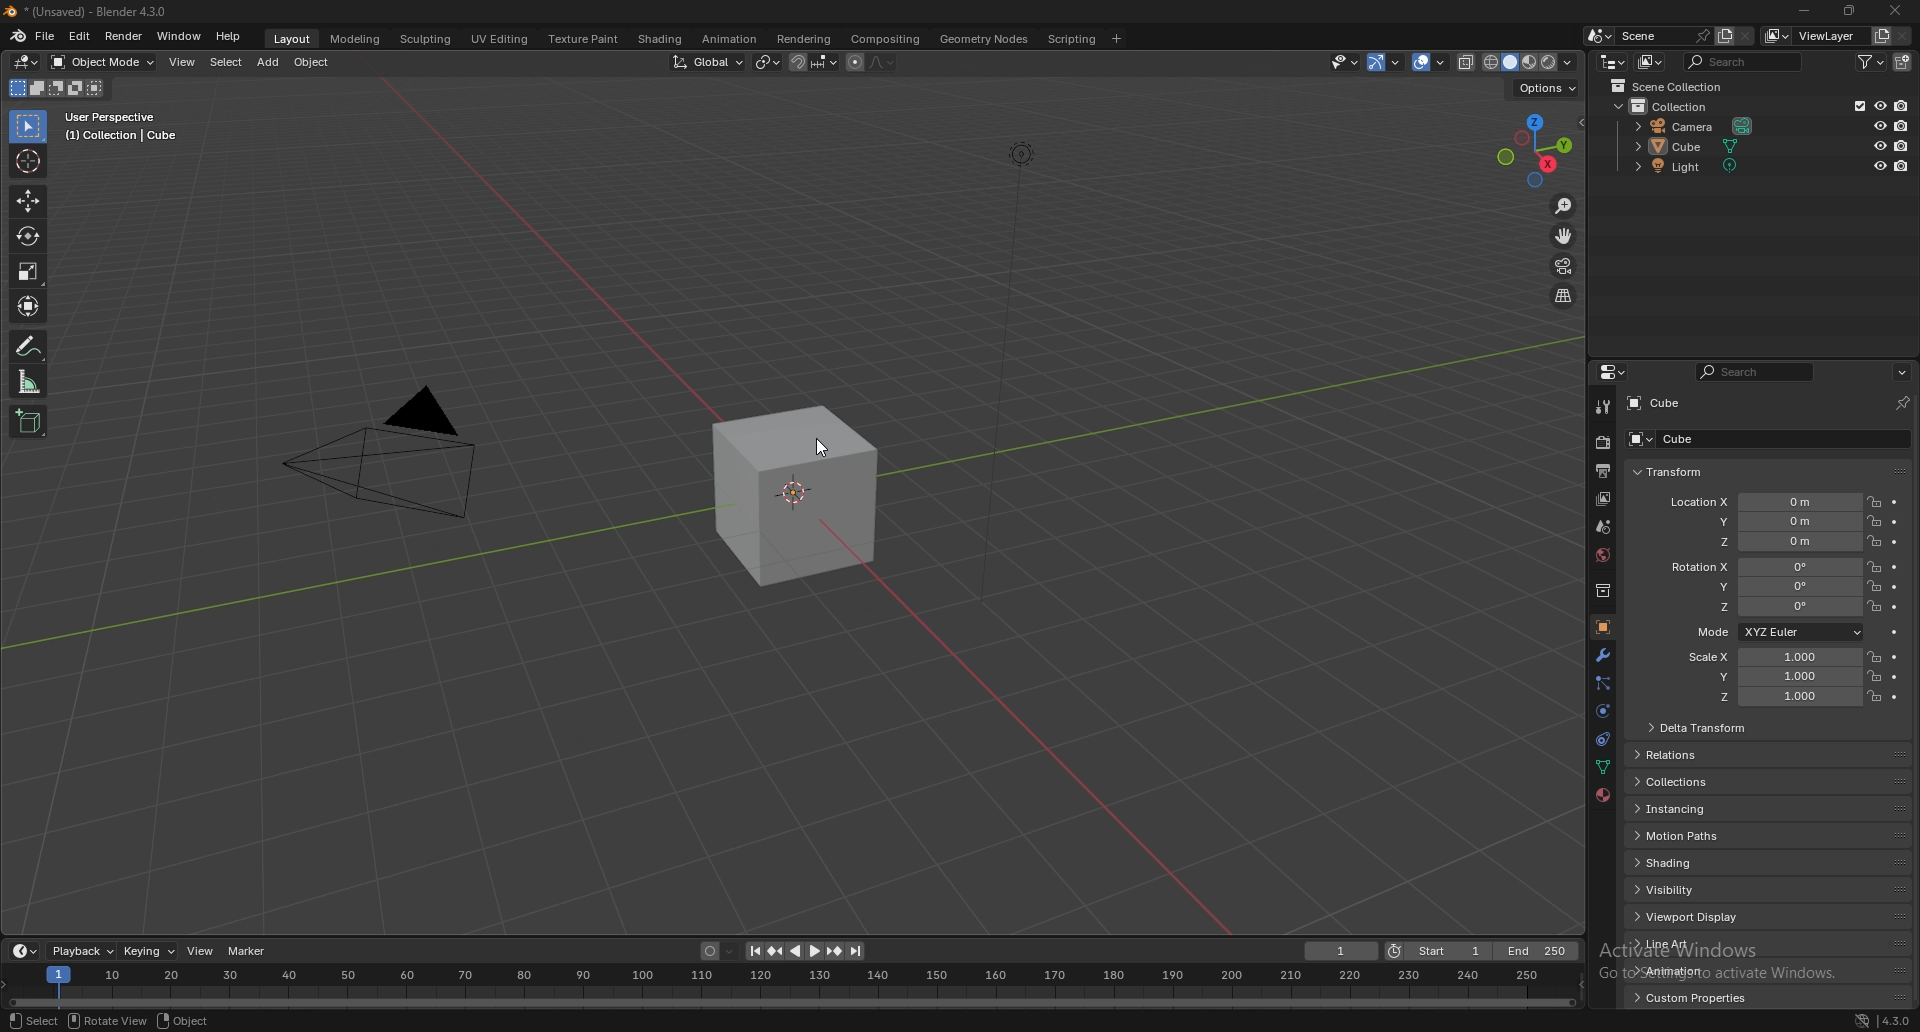 Image resolution: width=1920 pixels, height=1032 pixels. What do you see at coordinates (1693, 166) in the screenshot?
I see `light` at bounding box center [1693, 166].